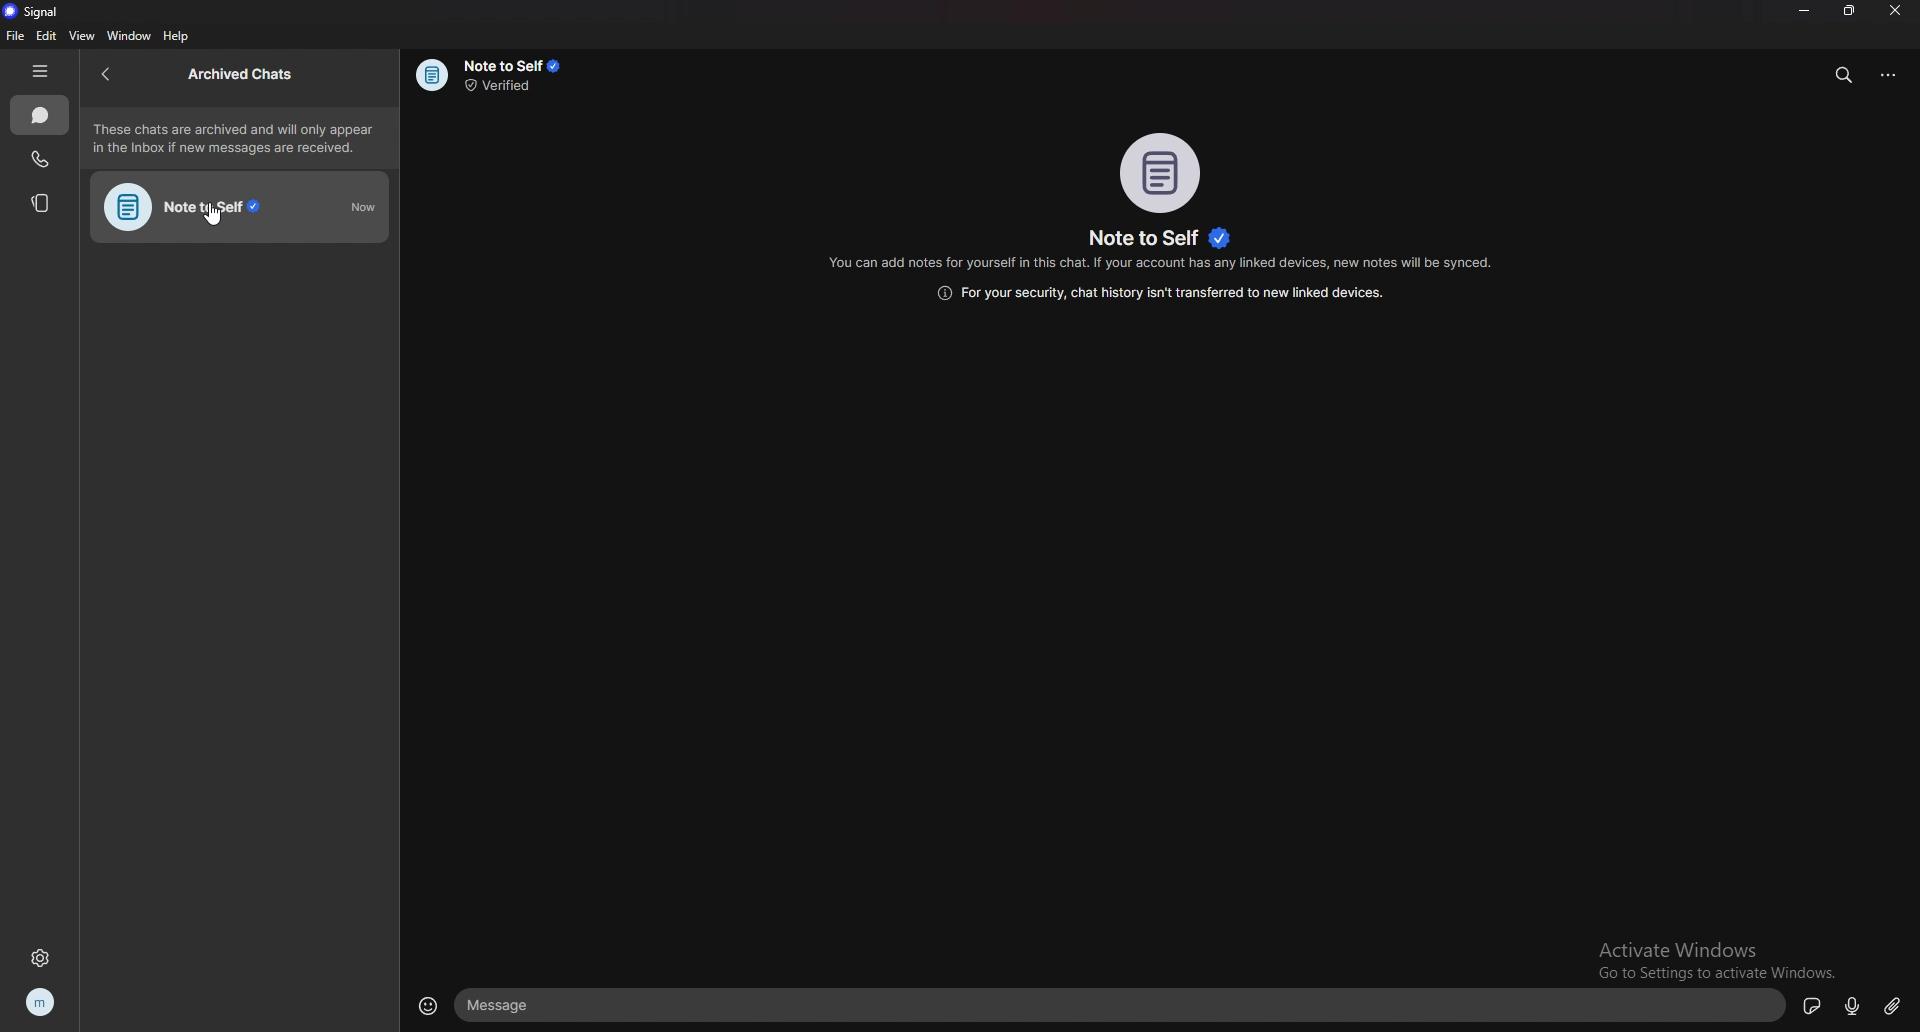 This screenshot has height=1032, width=1920. I want to click on back, so click(107, 73).